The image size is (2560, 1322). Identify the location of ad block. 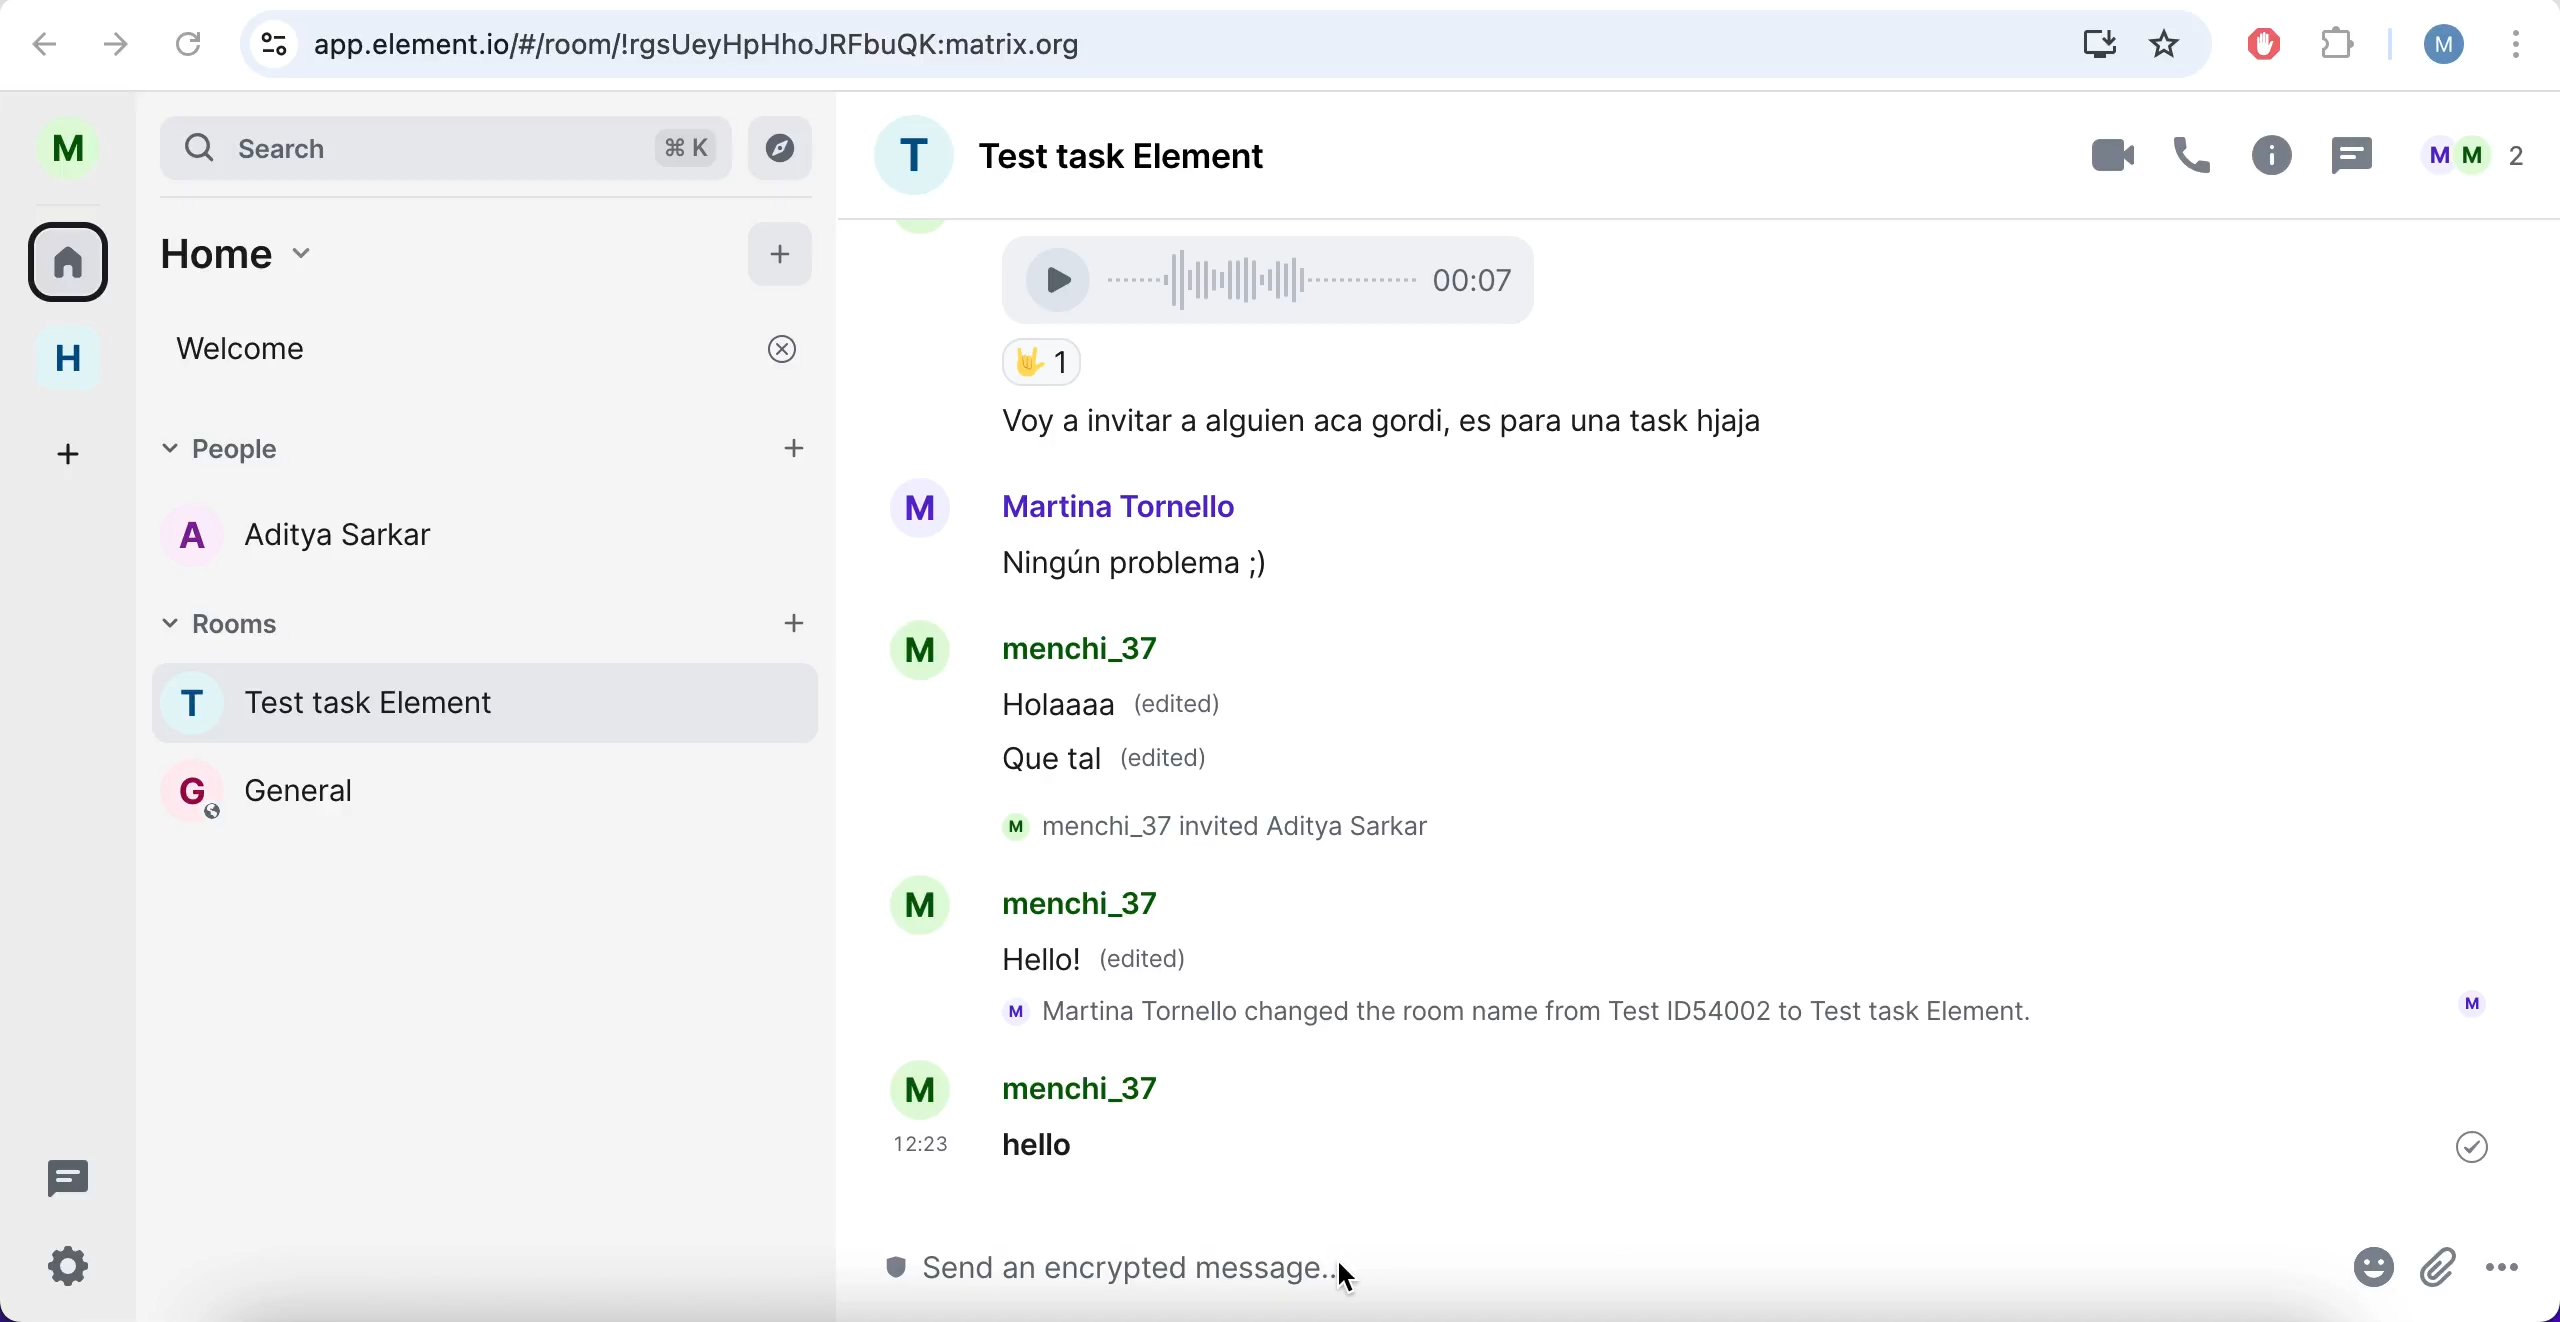
(2269, 45).